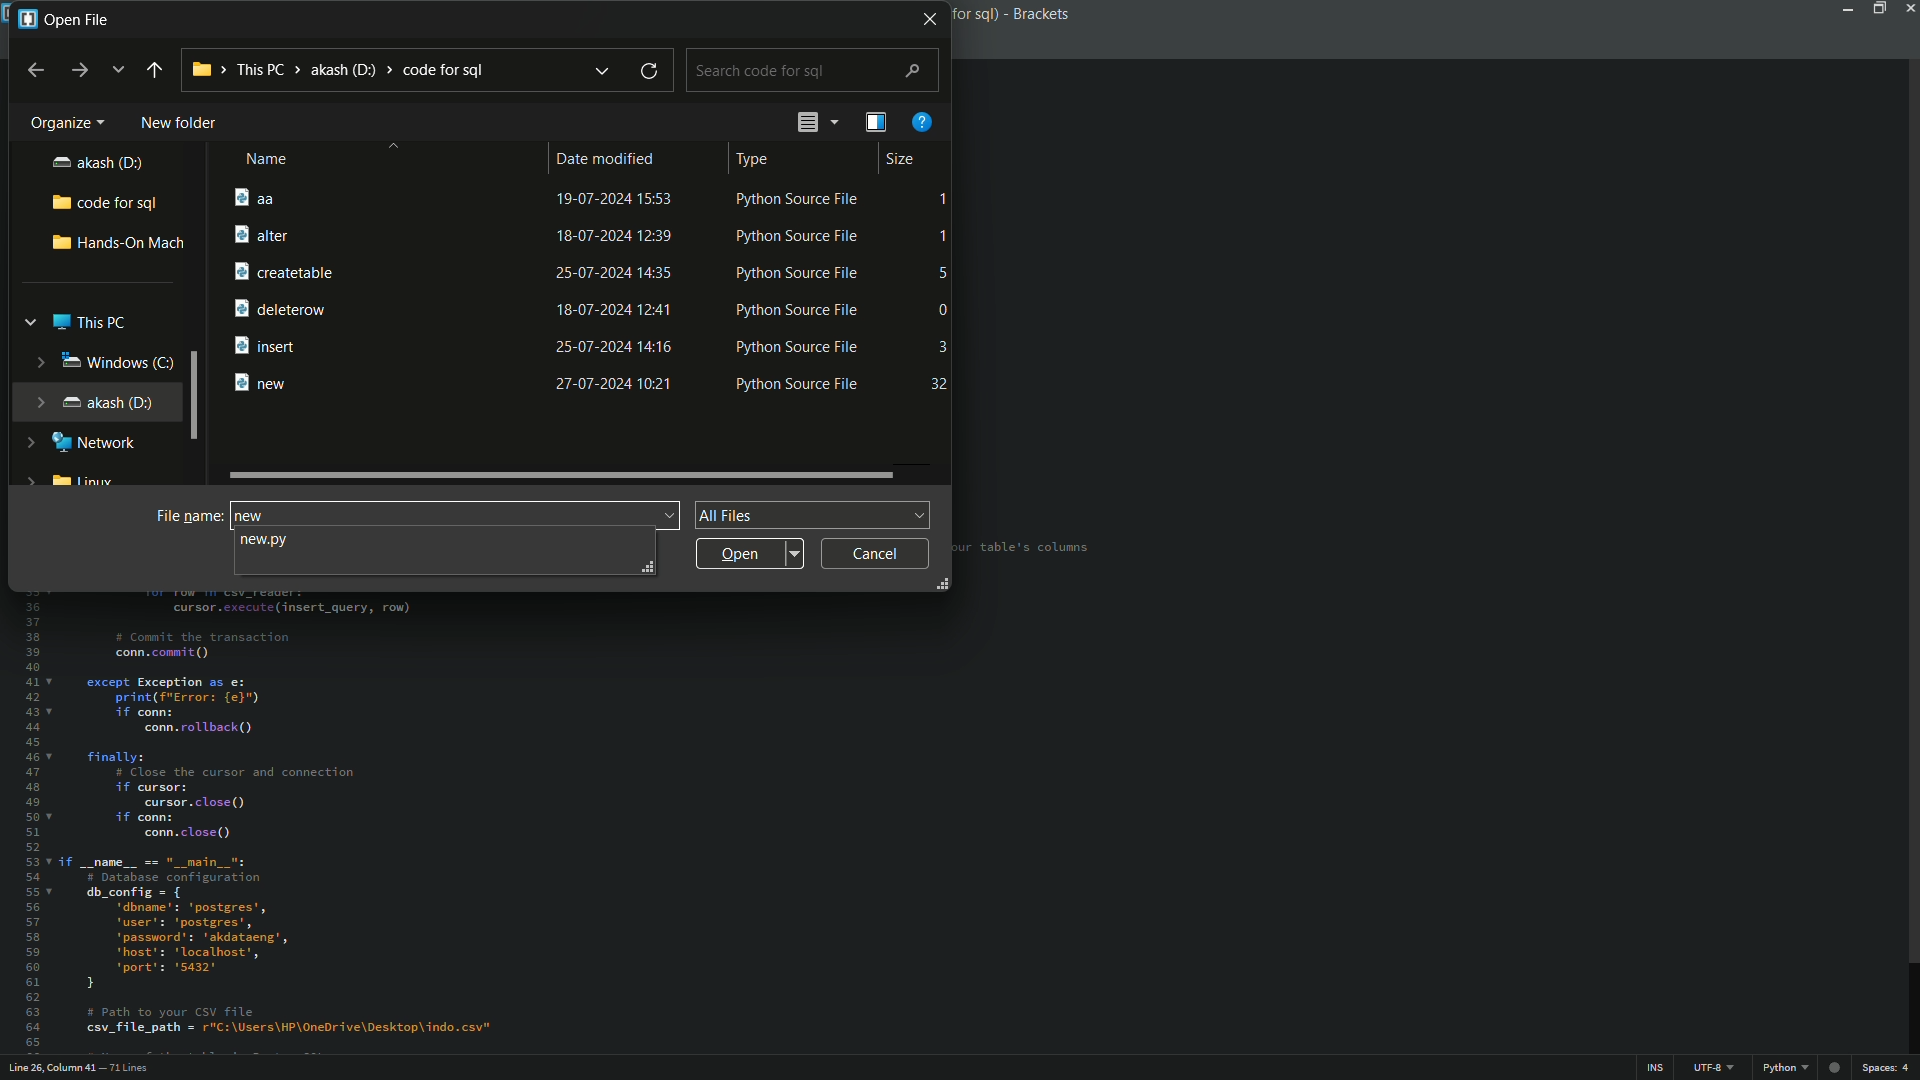 This screenshot has width=1920, height=1080. Describe the element at coordinates (47, 1069) in the screenshot. I see `cursor position` at that location.